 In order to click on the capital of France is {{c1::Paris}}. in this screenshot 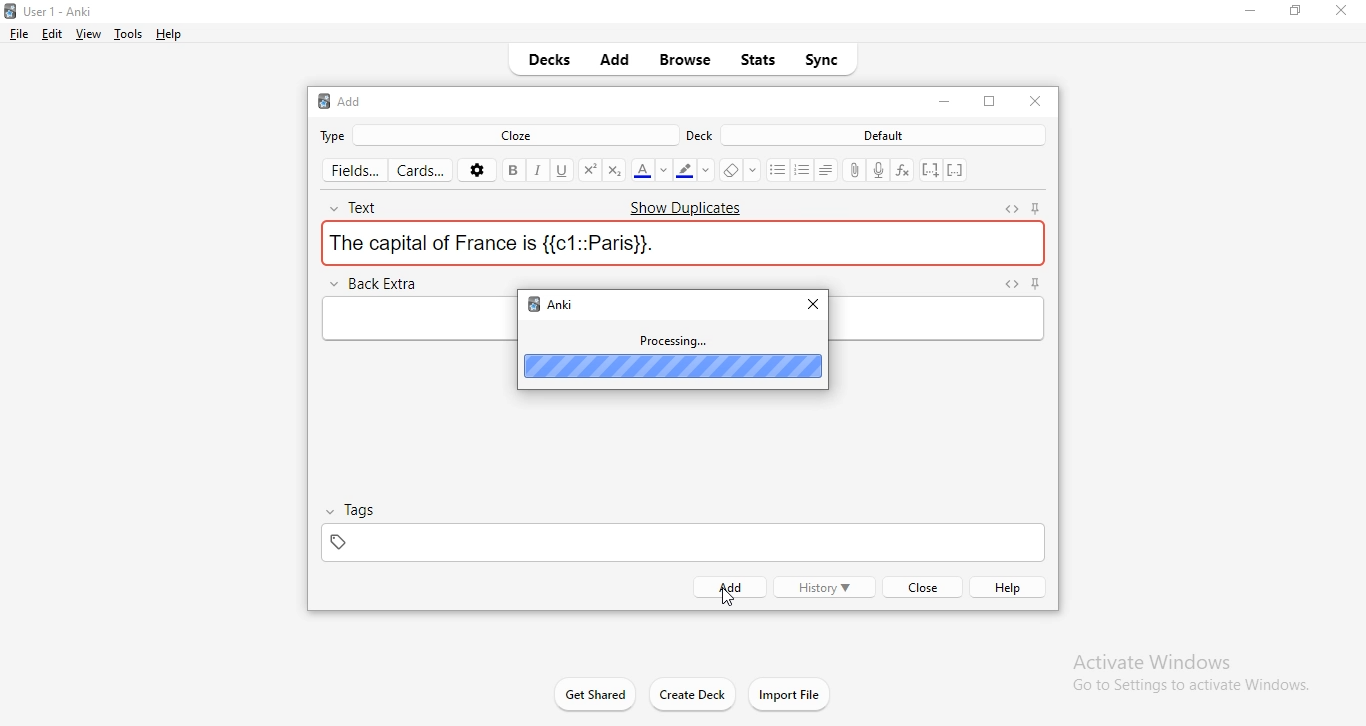, I will do `click(686, 243)`.